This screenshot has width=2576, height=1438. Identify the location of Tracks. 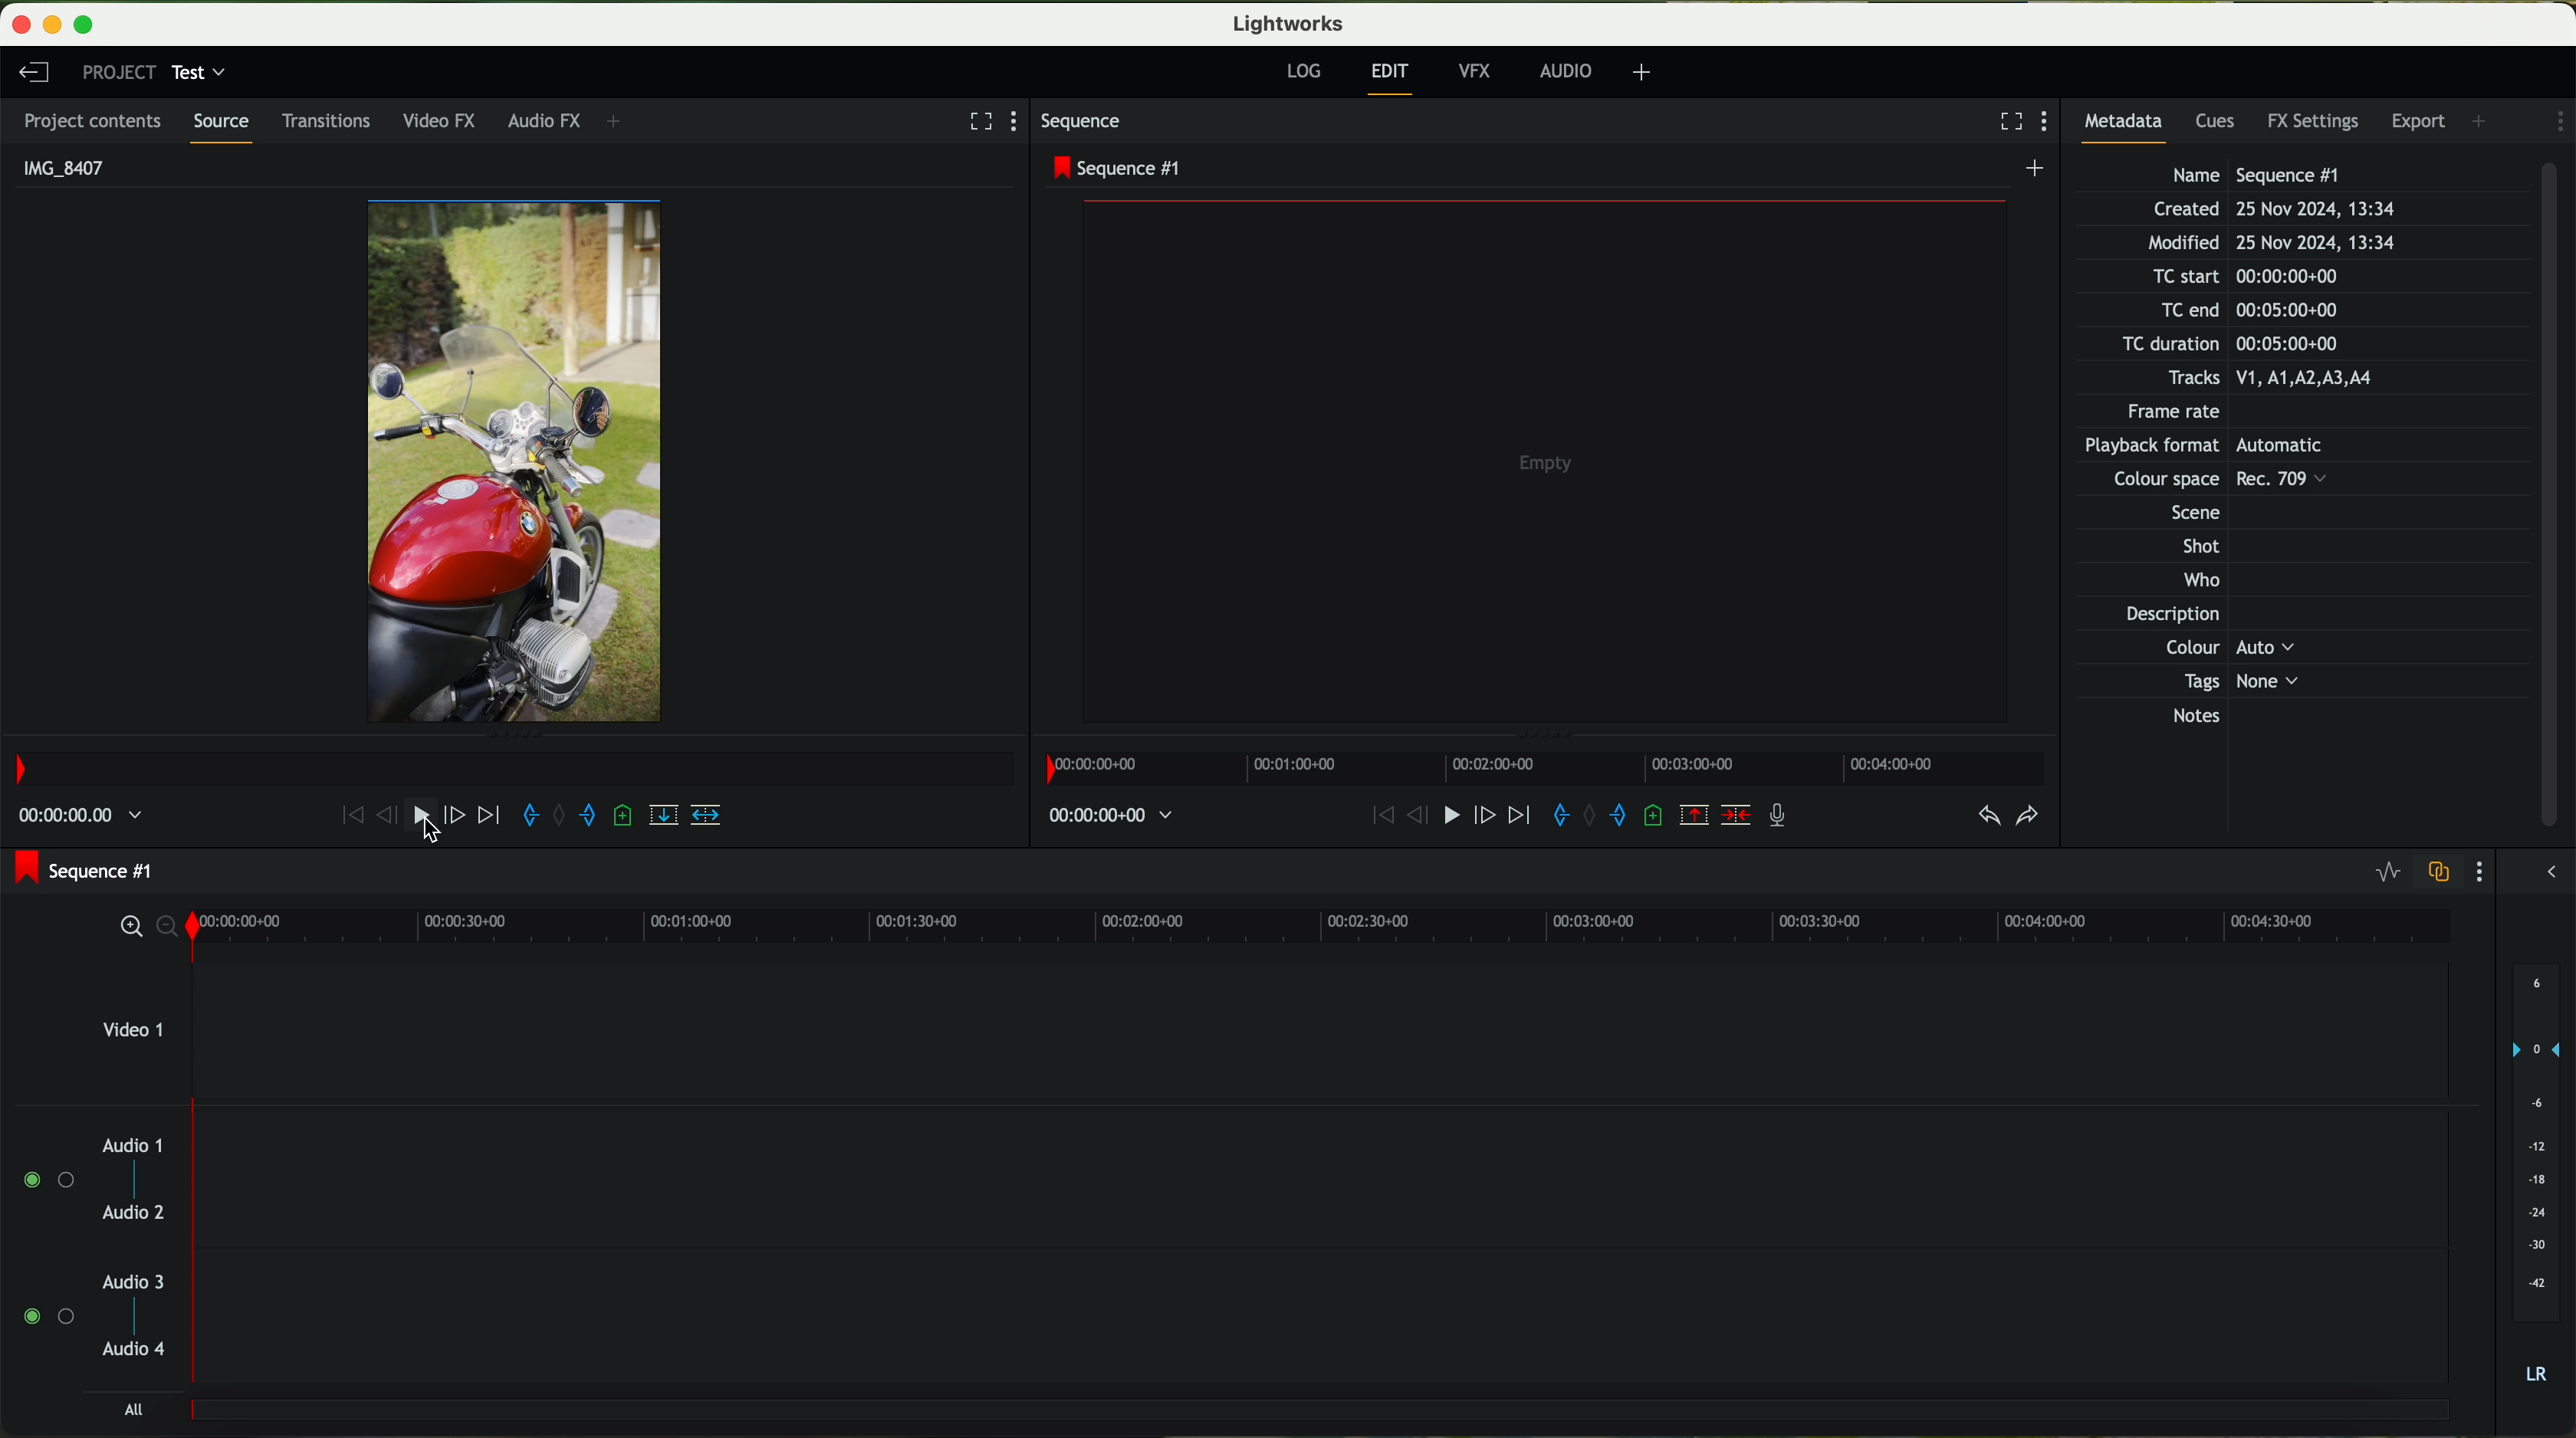
(2266, 379).